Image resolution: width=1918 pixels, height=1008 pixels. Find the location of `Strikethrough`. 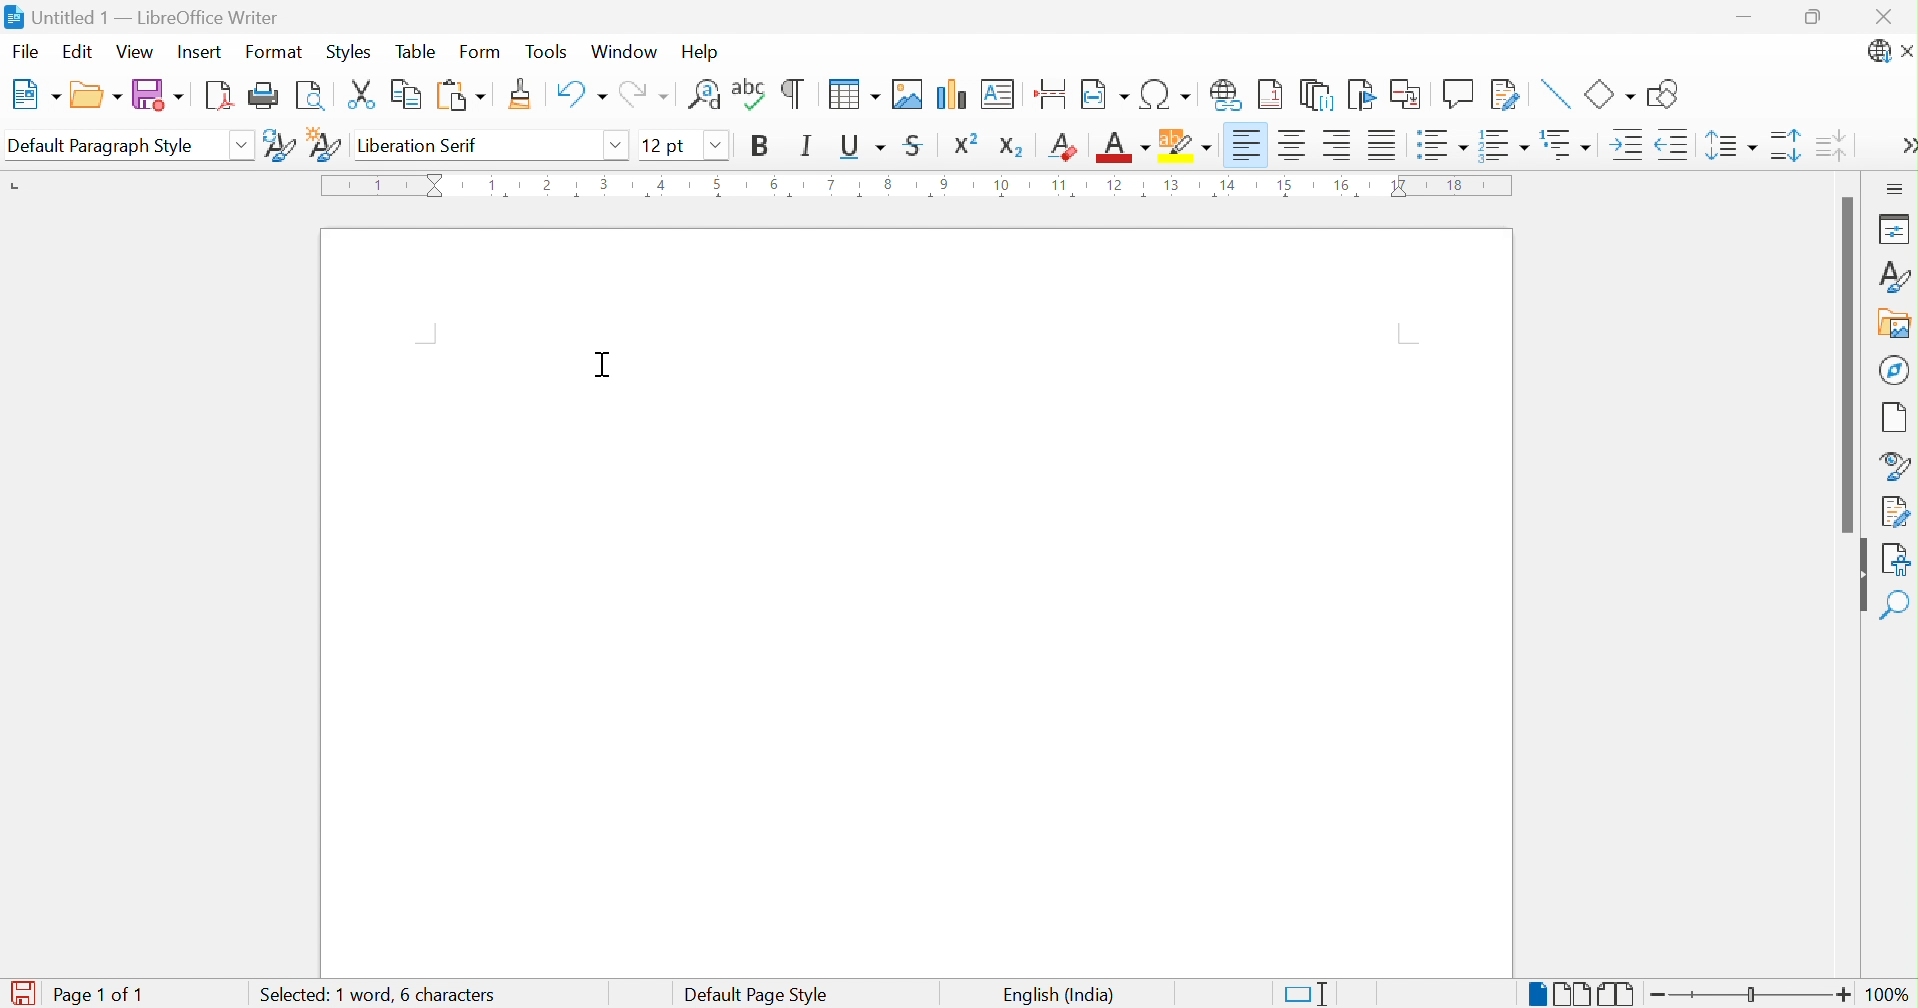

Strikethrough is located at coordinates (915, 148).